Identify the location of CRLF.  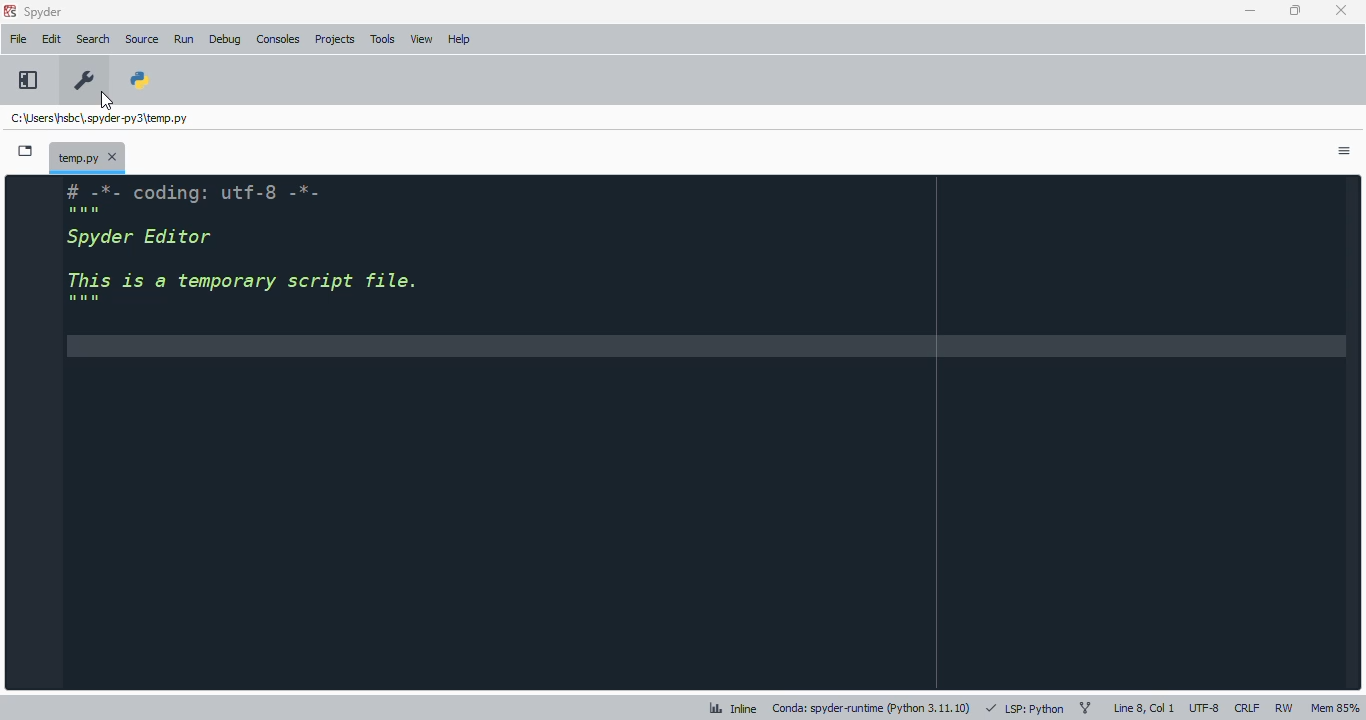
(1248, 707).